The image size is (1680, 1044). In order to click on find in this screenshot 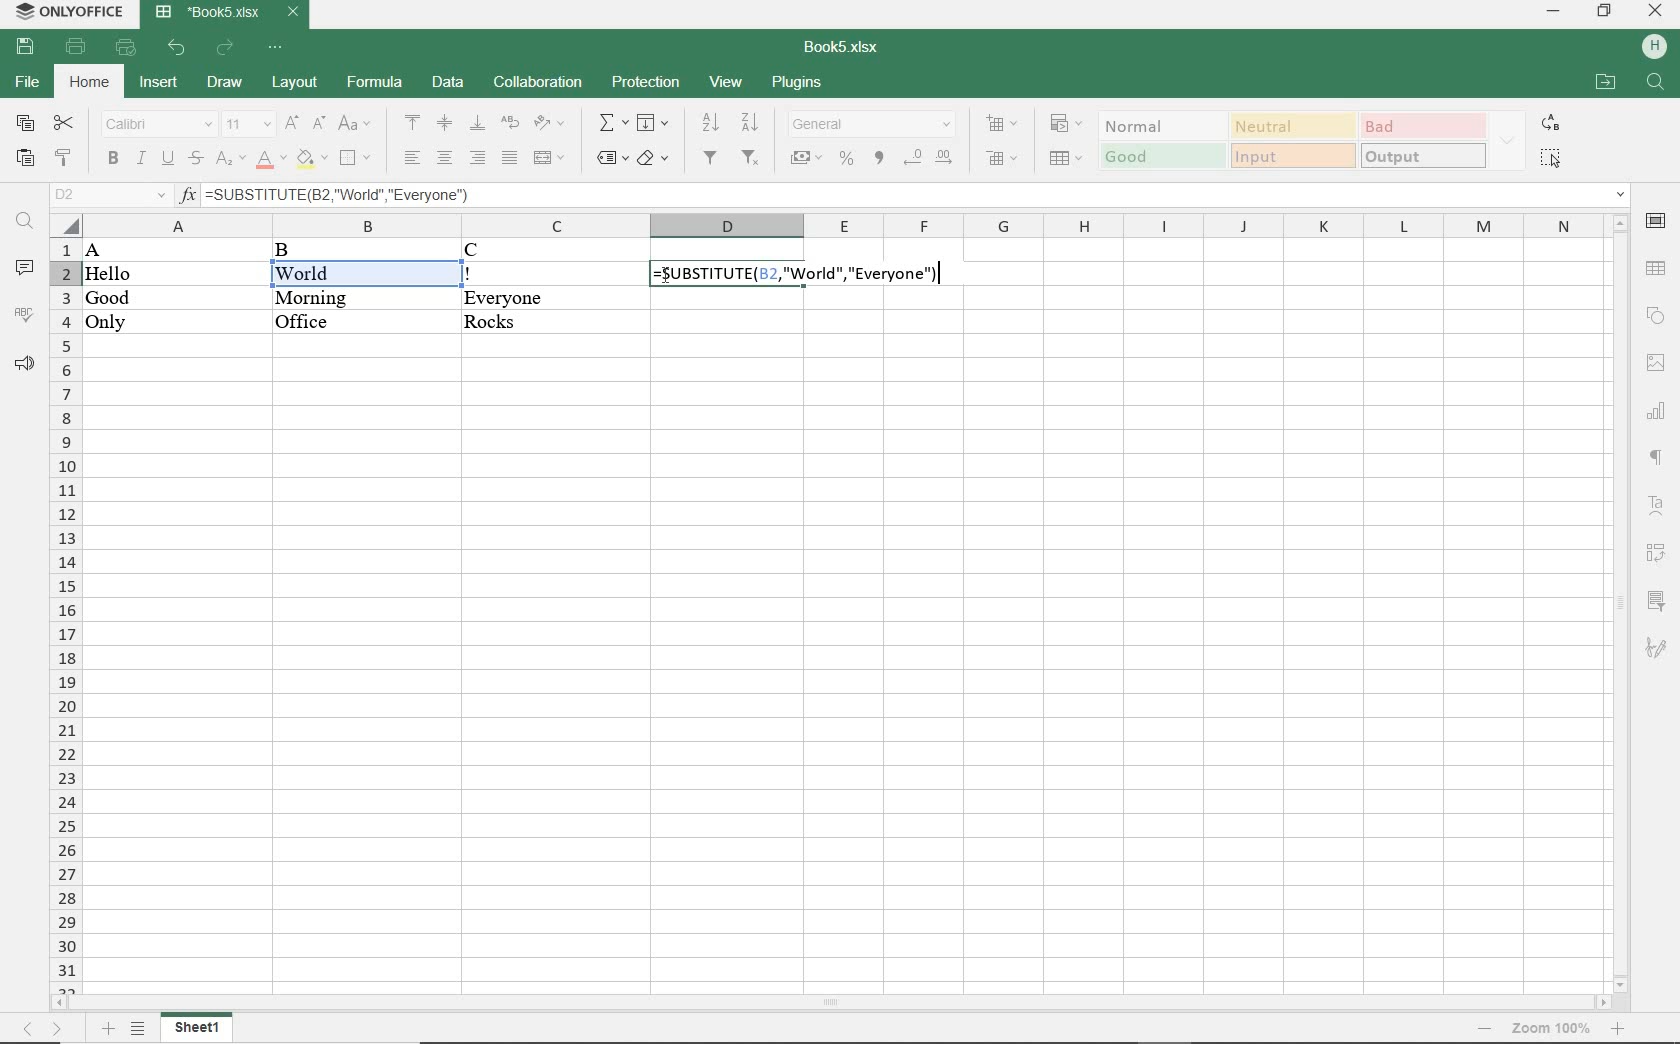, I will do `click(1658, 82)`.